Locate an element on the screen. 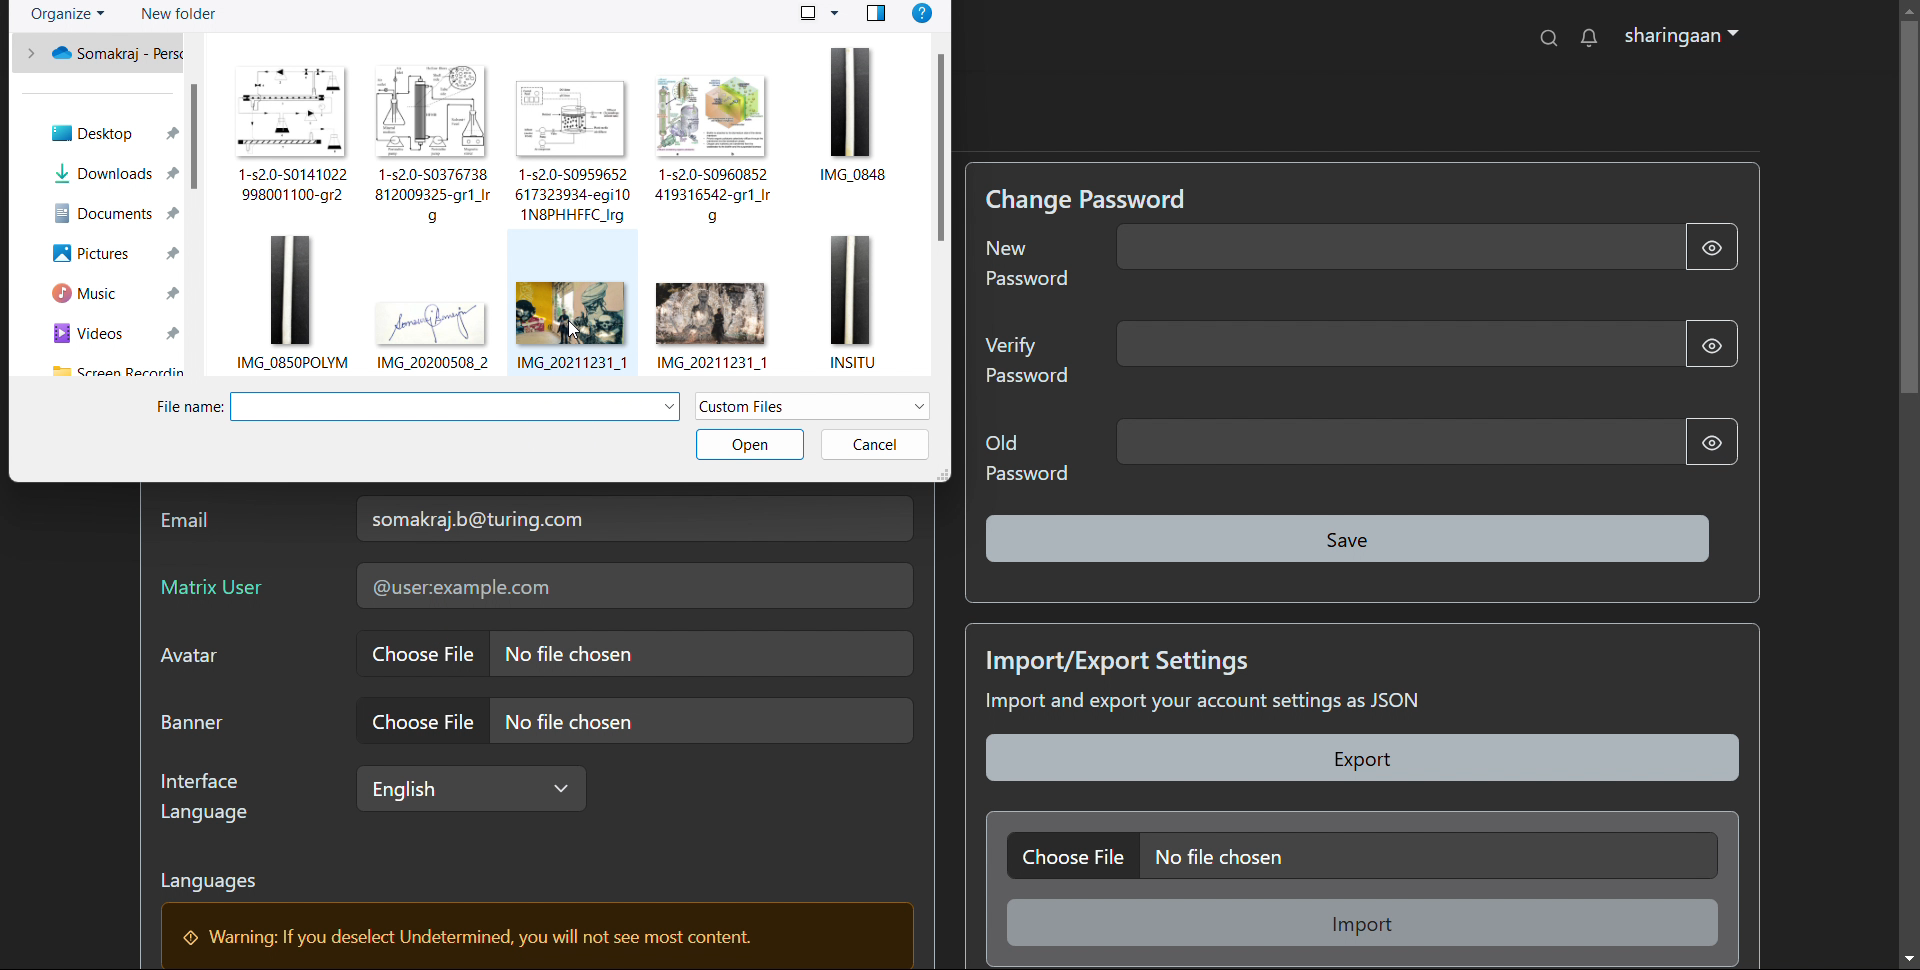 The image size is (1920, 970). verify password is located at coordinates (1395, 344).